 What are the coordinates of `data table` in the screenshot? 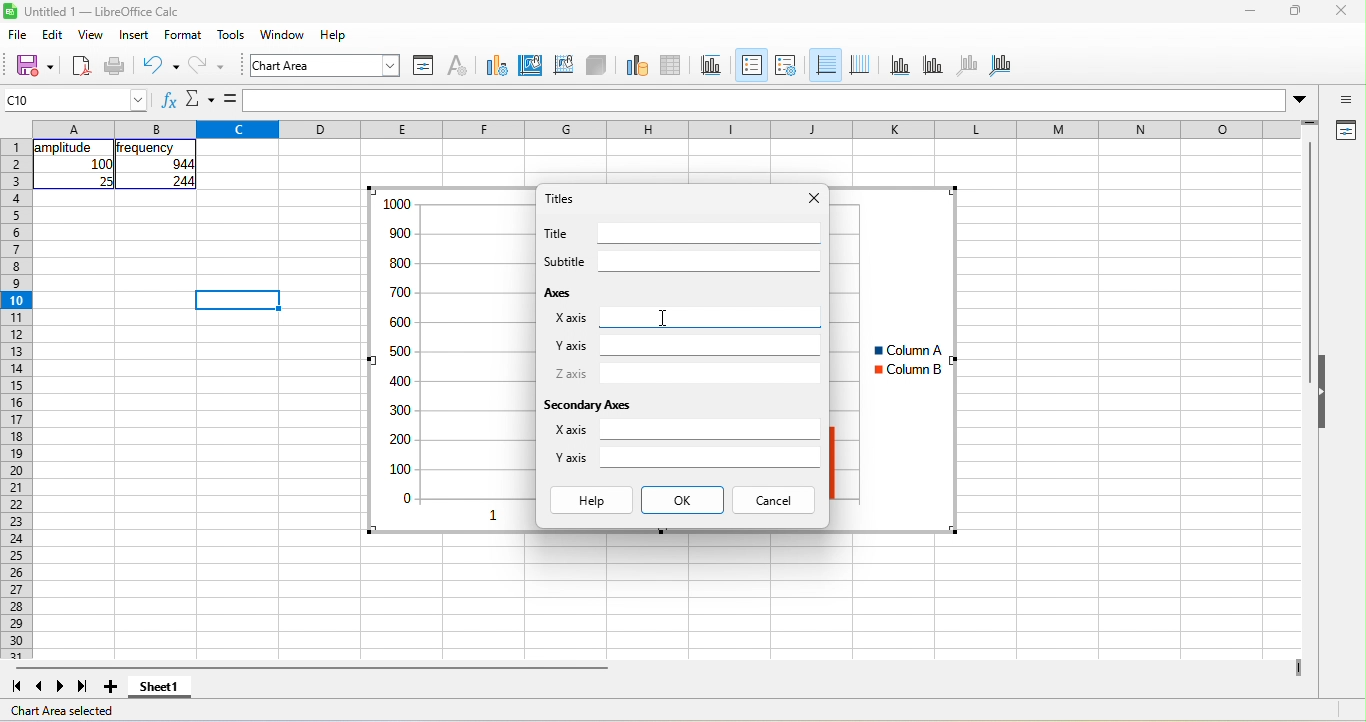 It's located at (672, 66).